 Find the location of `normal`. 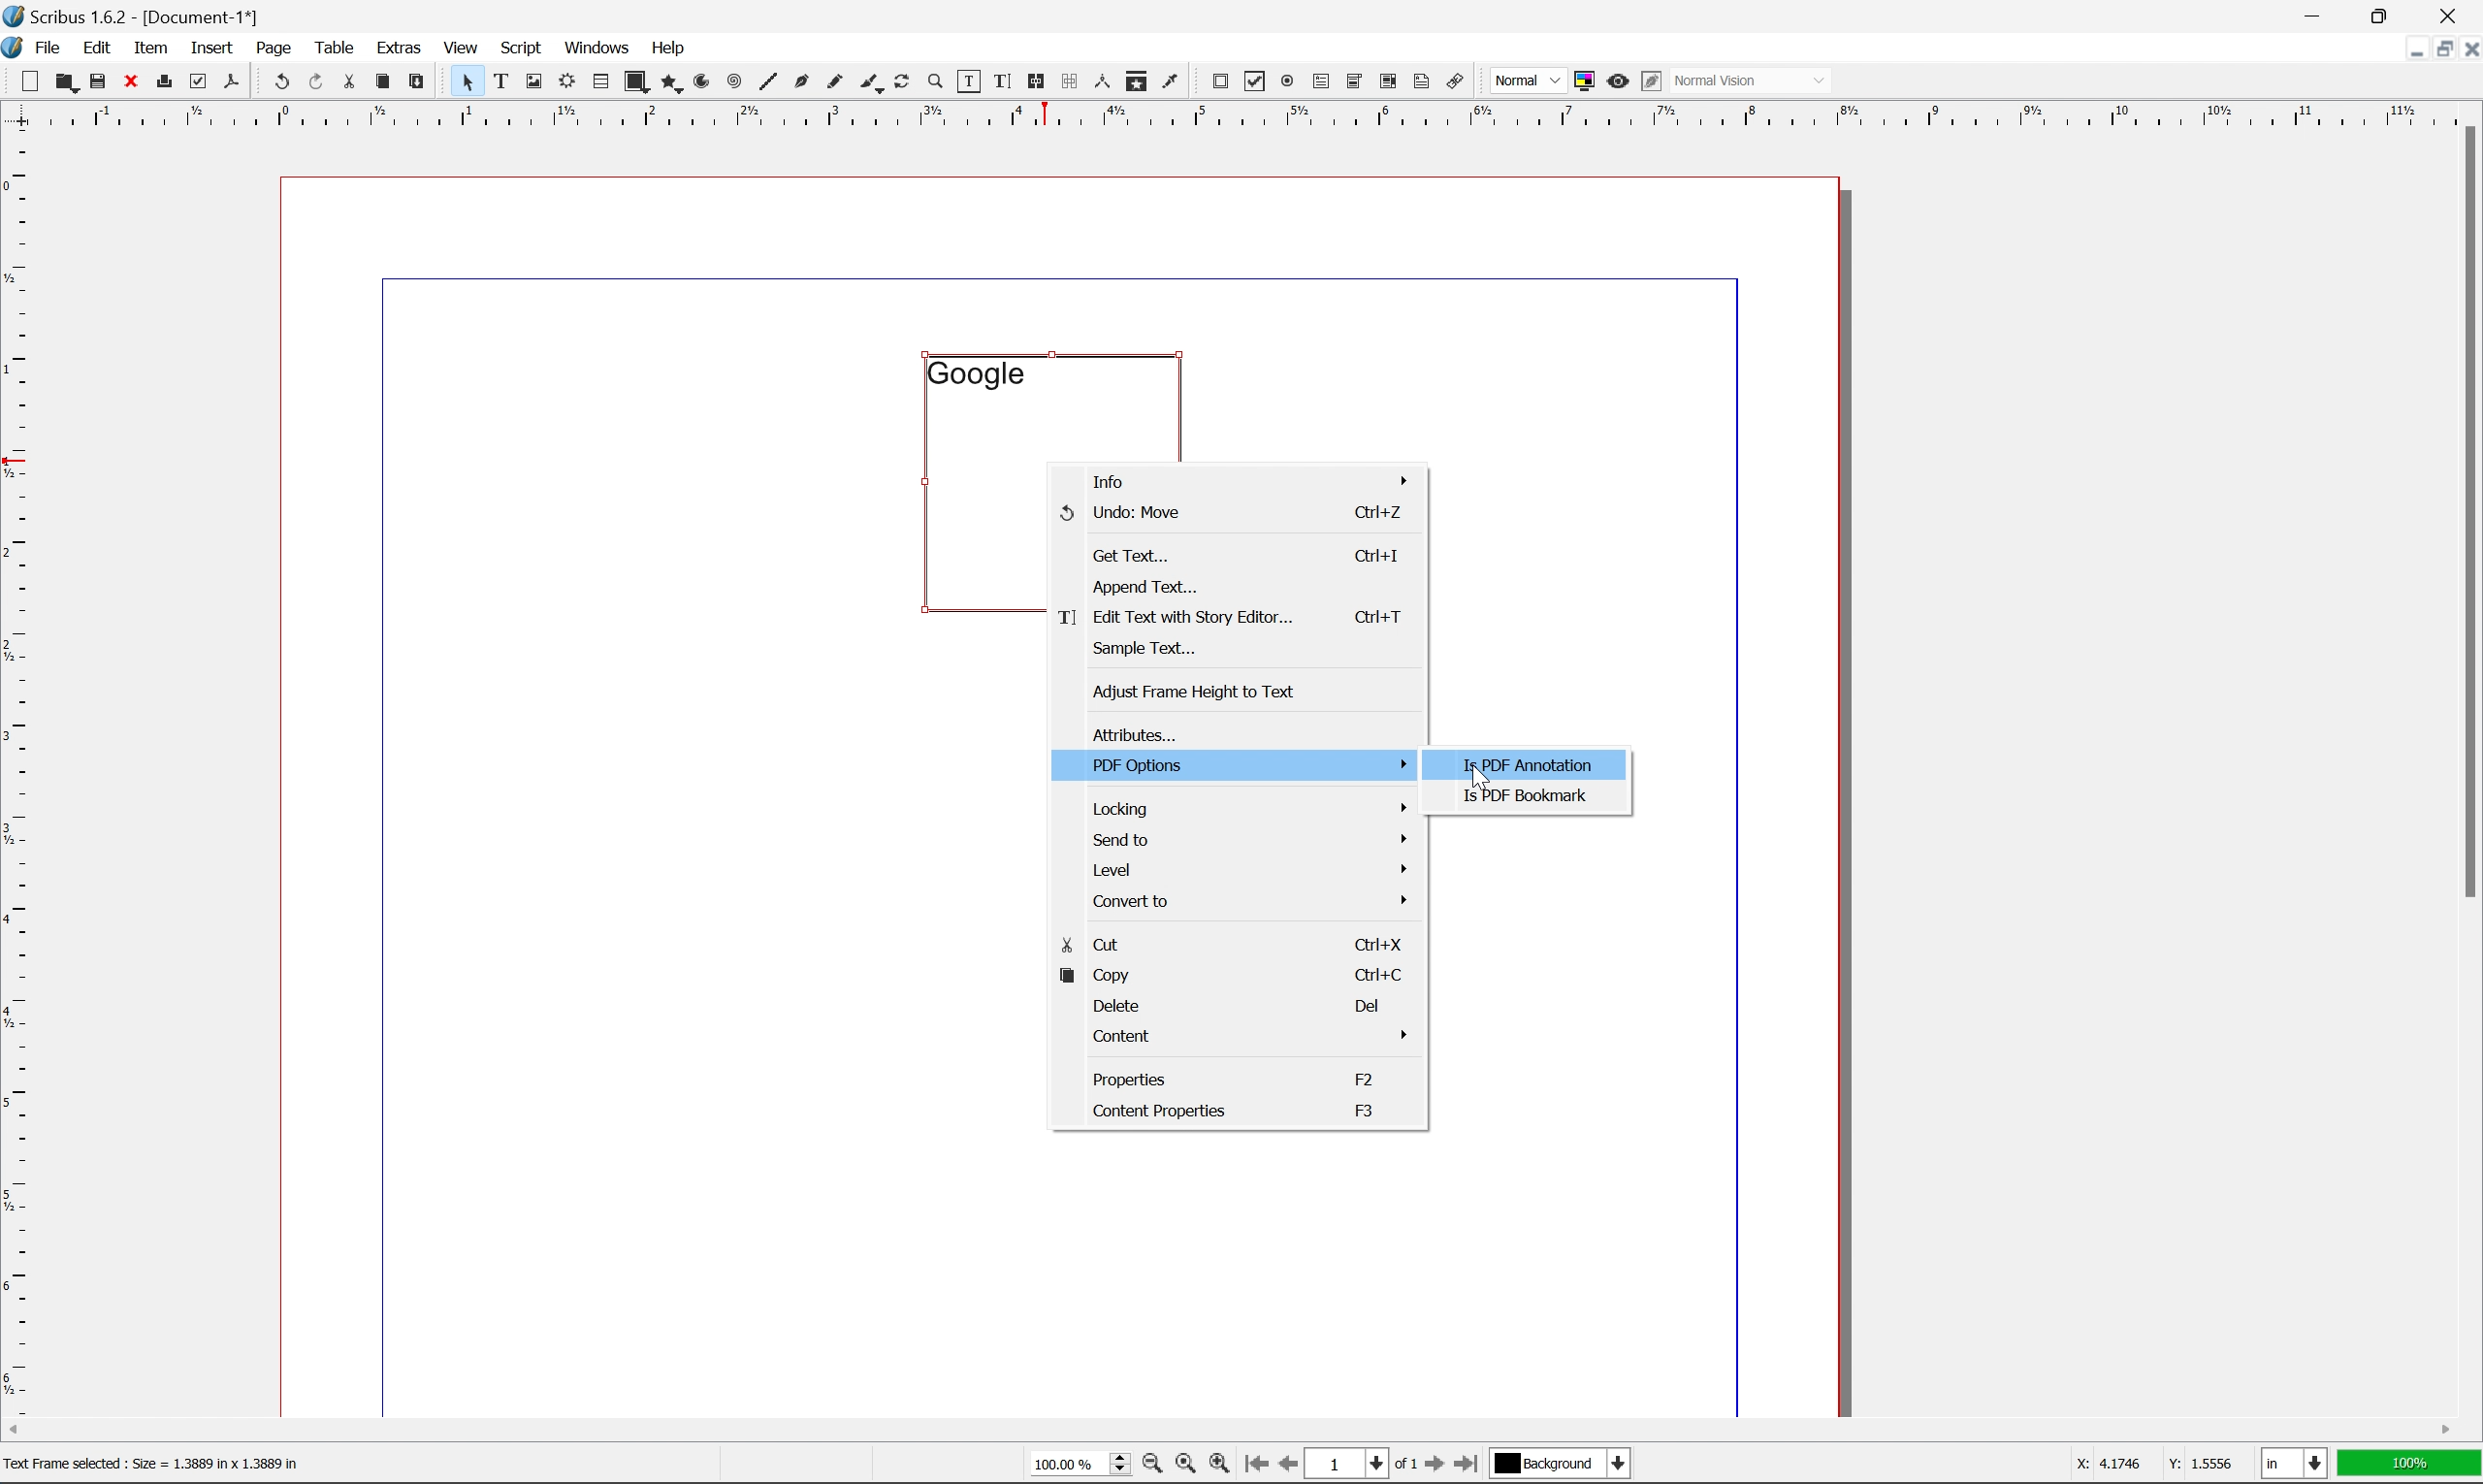

normal is located at coordinates (1525, 80).